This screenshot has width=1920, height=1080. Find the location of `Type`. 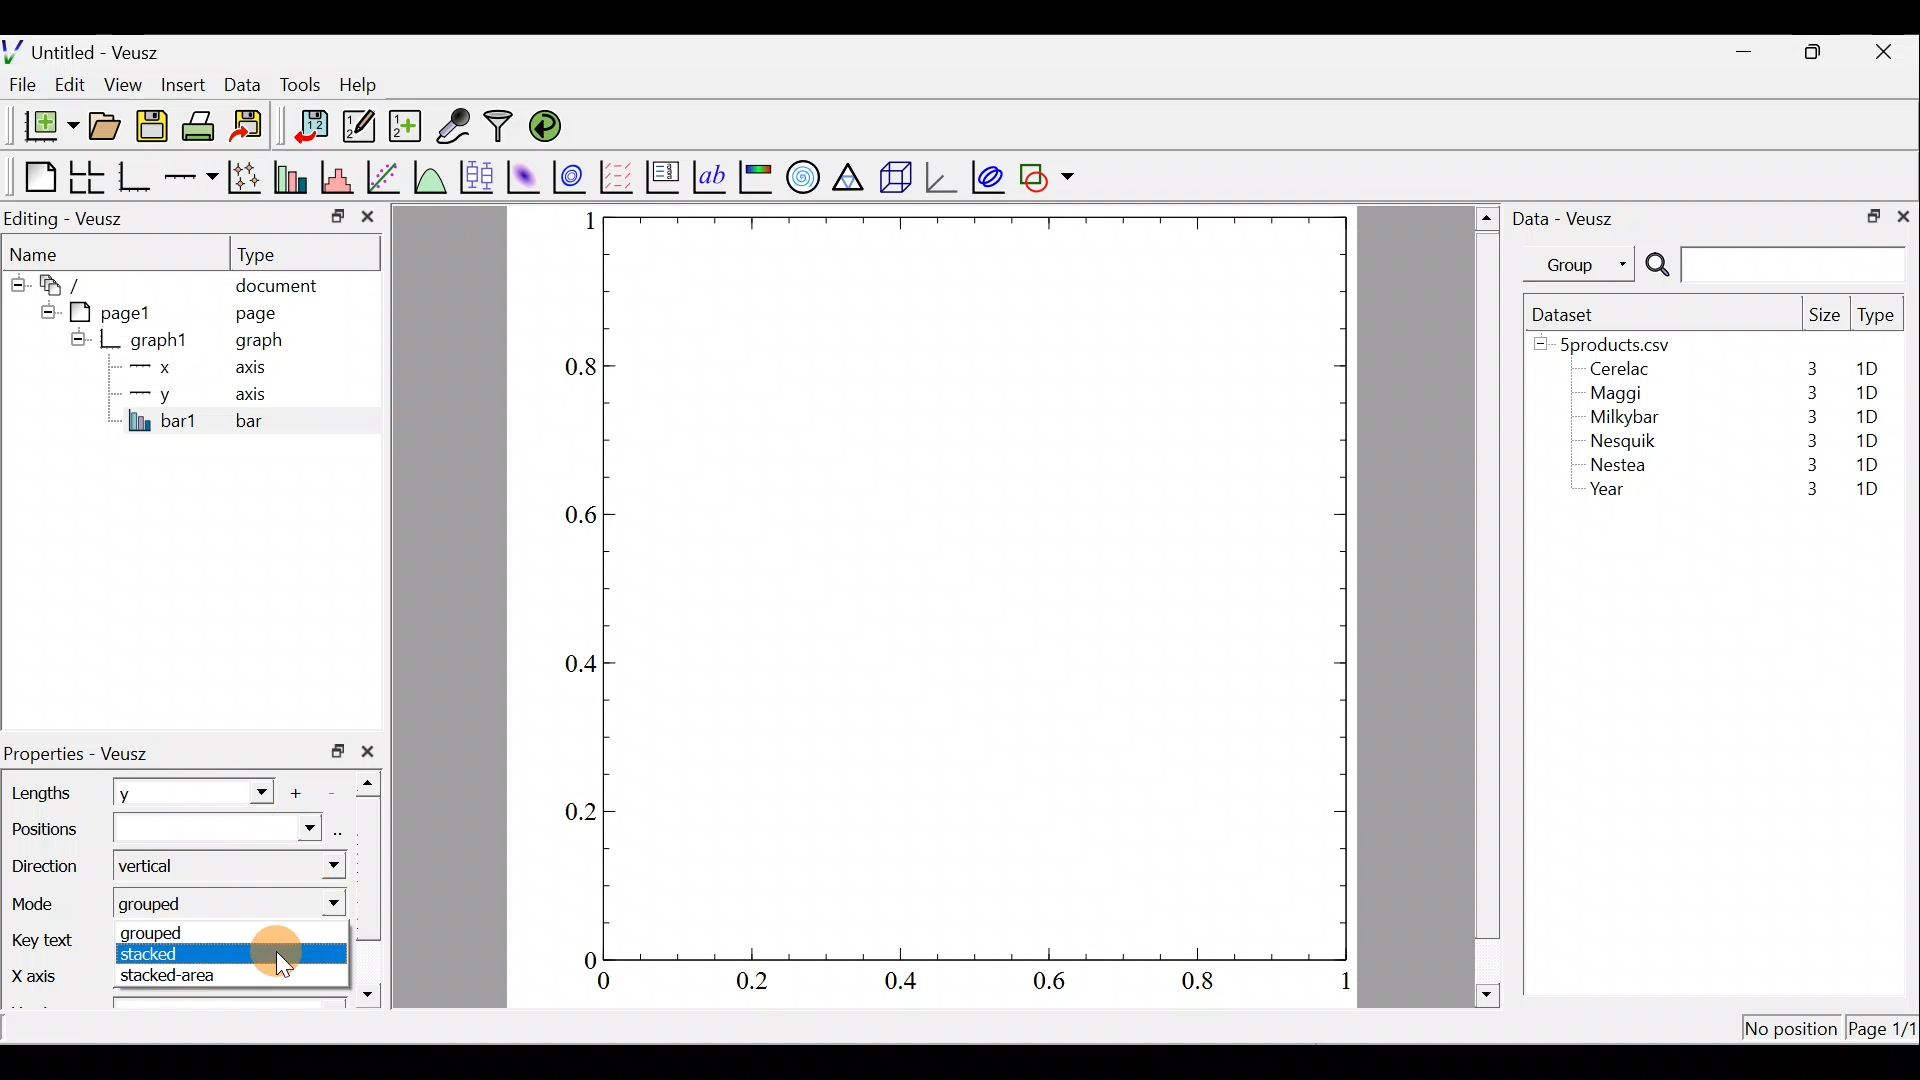

Type is located at coordinates (275, 253).